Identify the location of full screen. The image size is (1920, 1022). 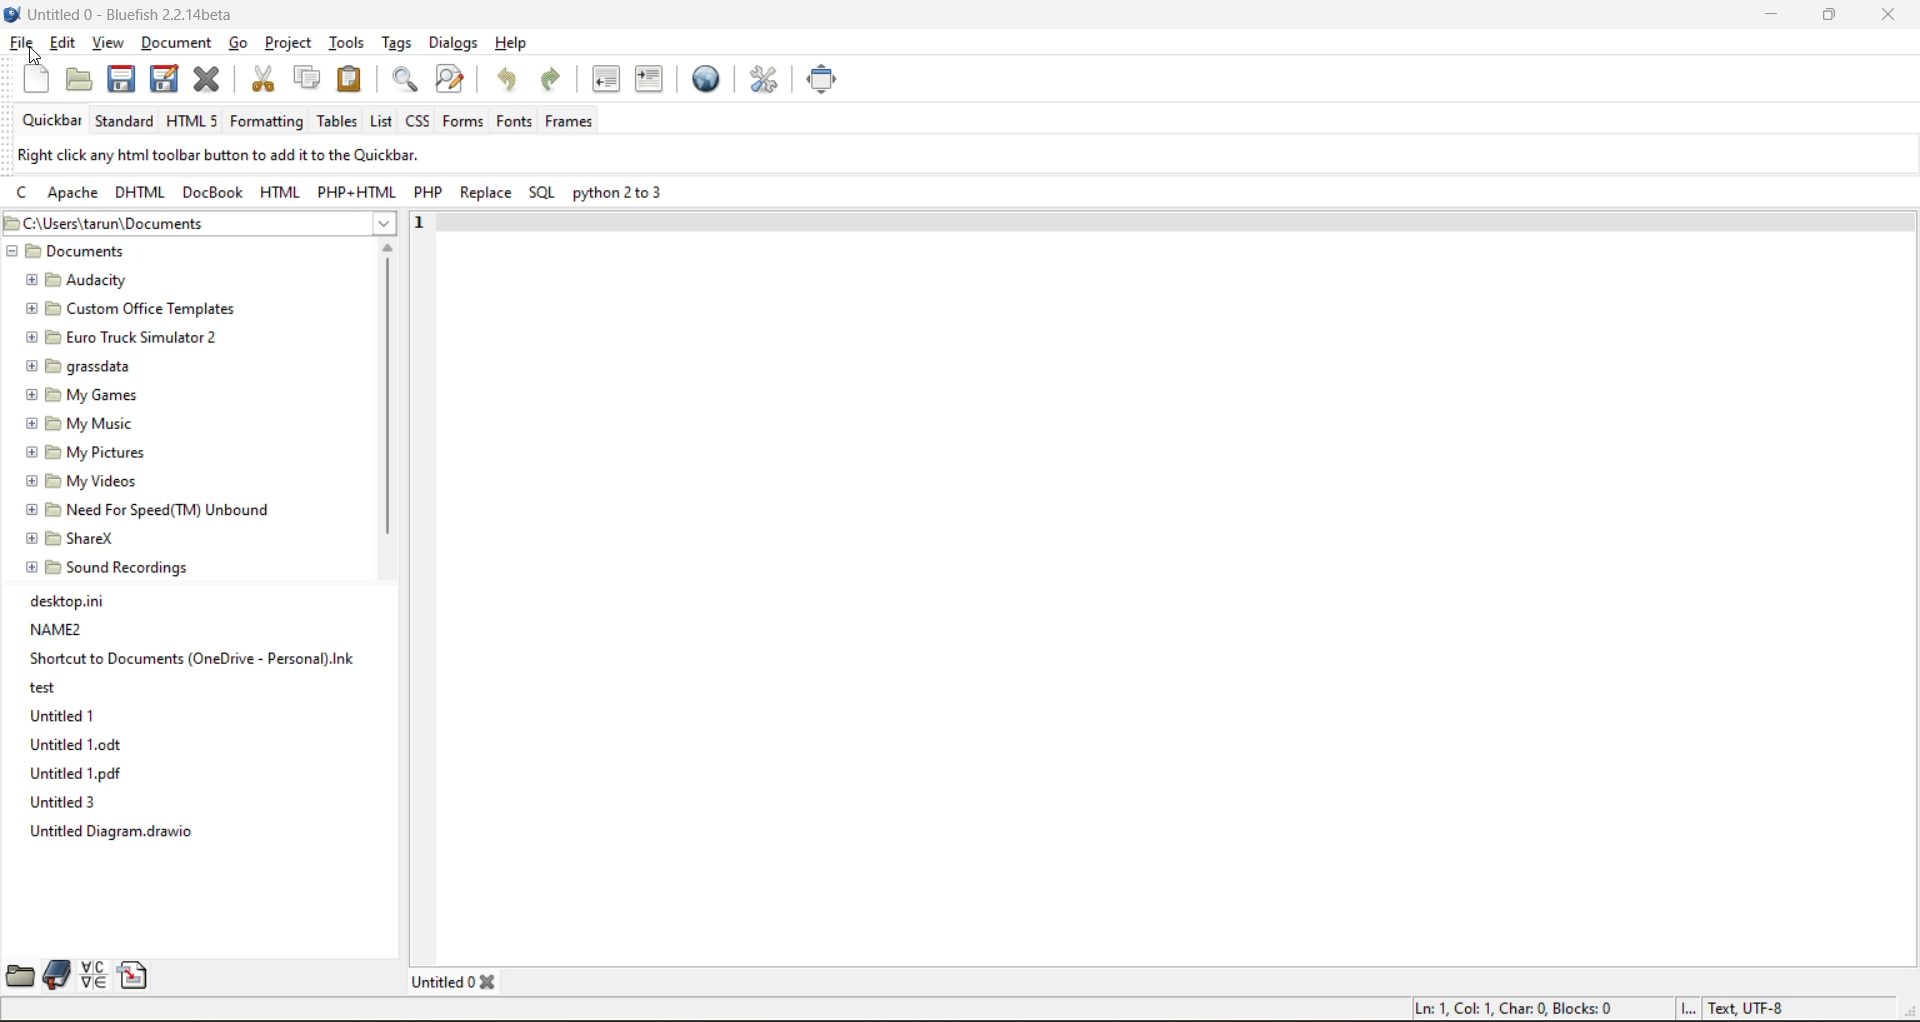
(828, 83).